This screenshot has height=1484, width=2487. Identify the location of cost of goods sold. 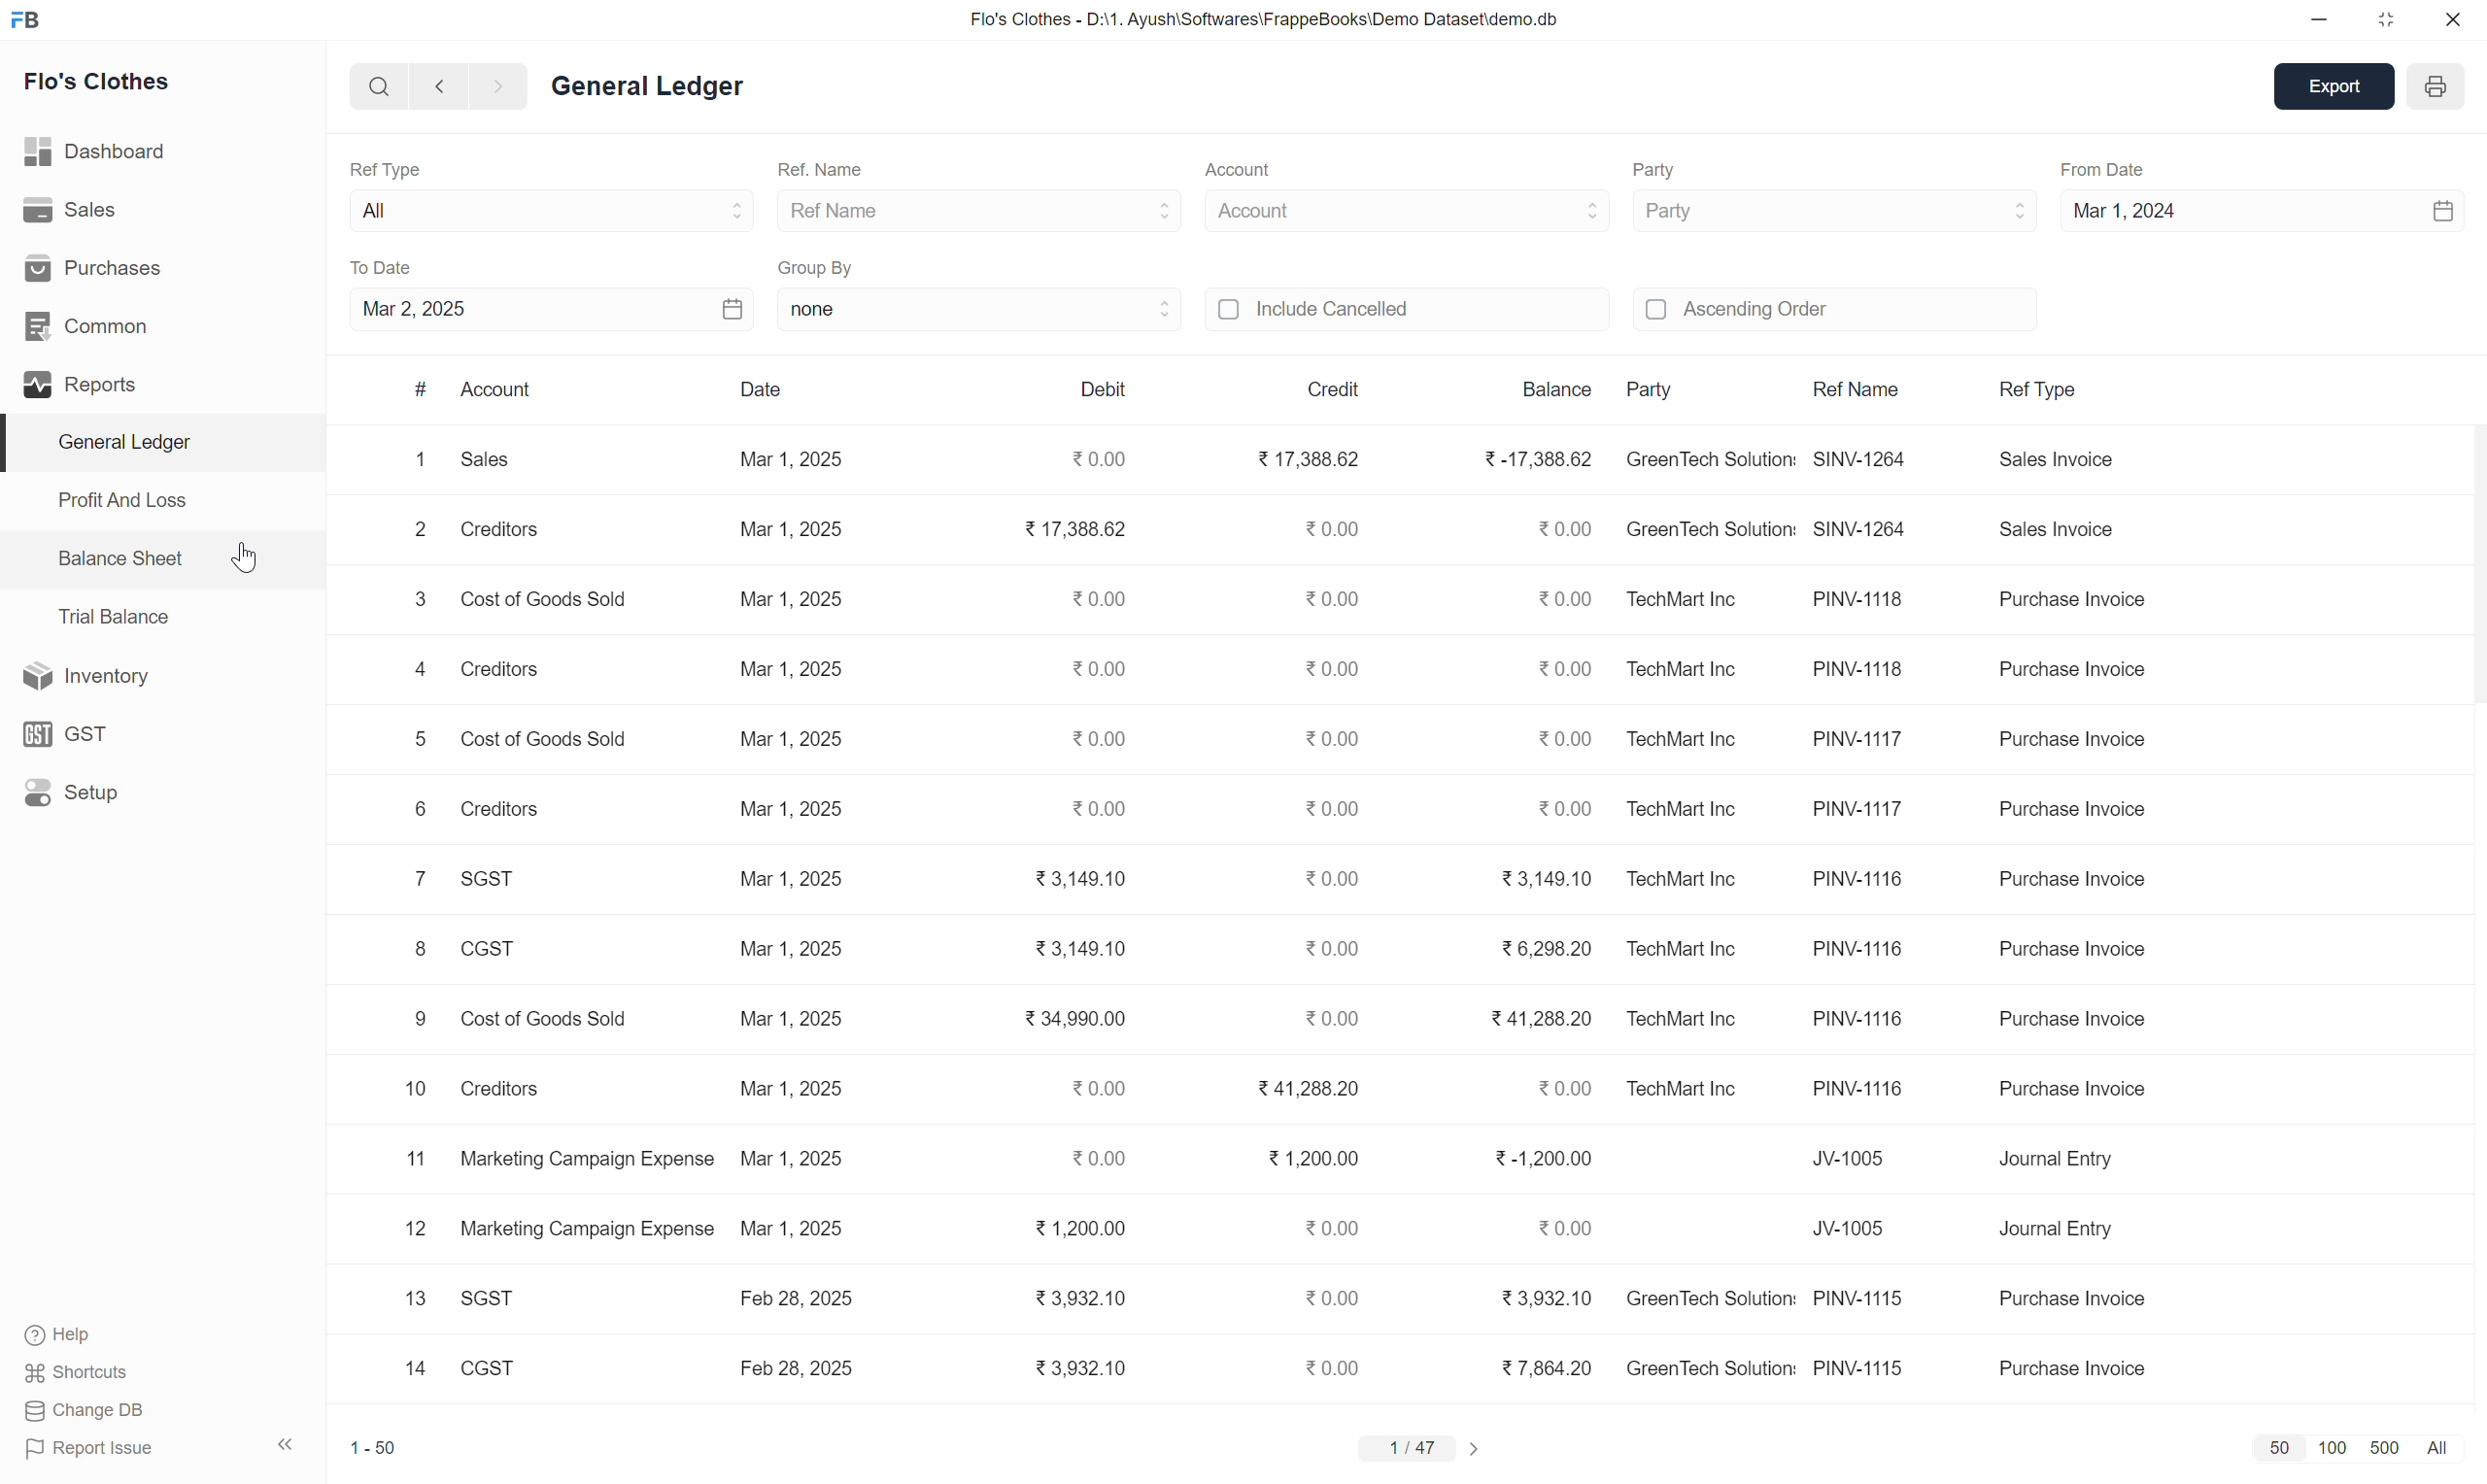
(556, 739).